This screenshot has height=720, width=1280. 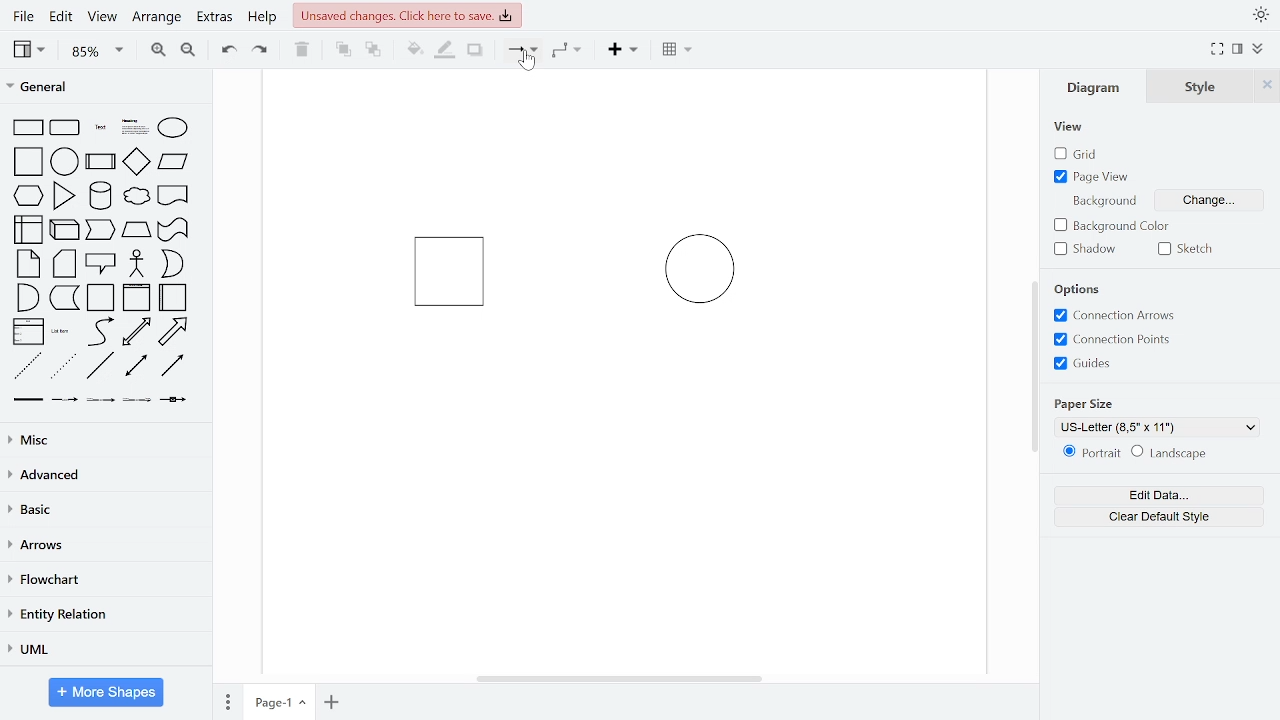 What do you see at coordinates (65, 297) in the screenshot?
I see `data storage` at bounding box center [65, 297].